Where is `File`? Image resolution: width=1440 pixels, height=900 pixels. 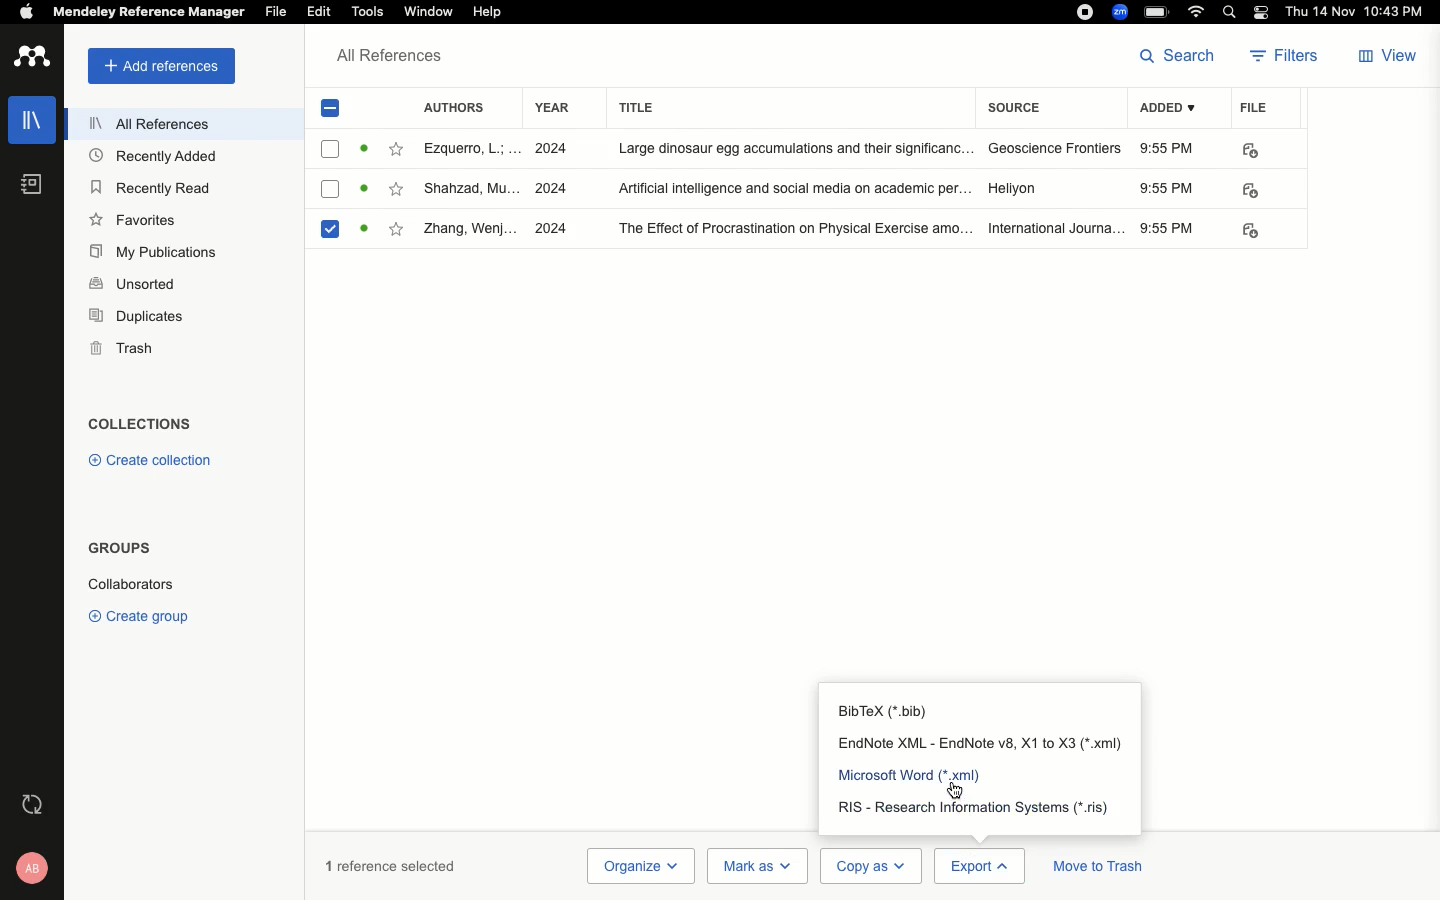 File is located at coordinates (277, 12).